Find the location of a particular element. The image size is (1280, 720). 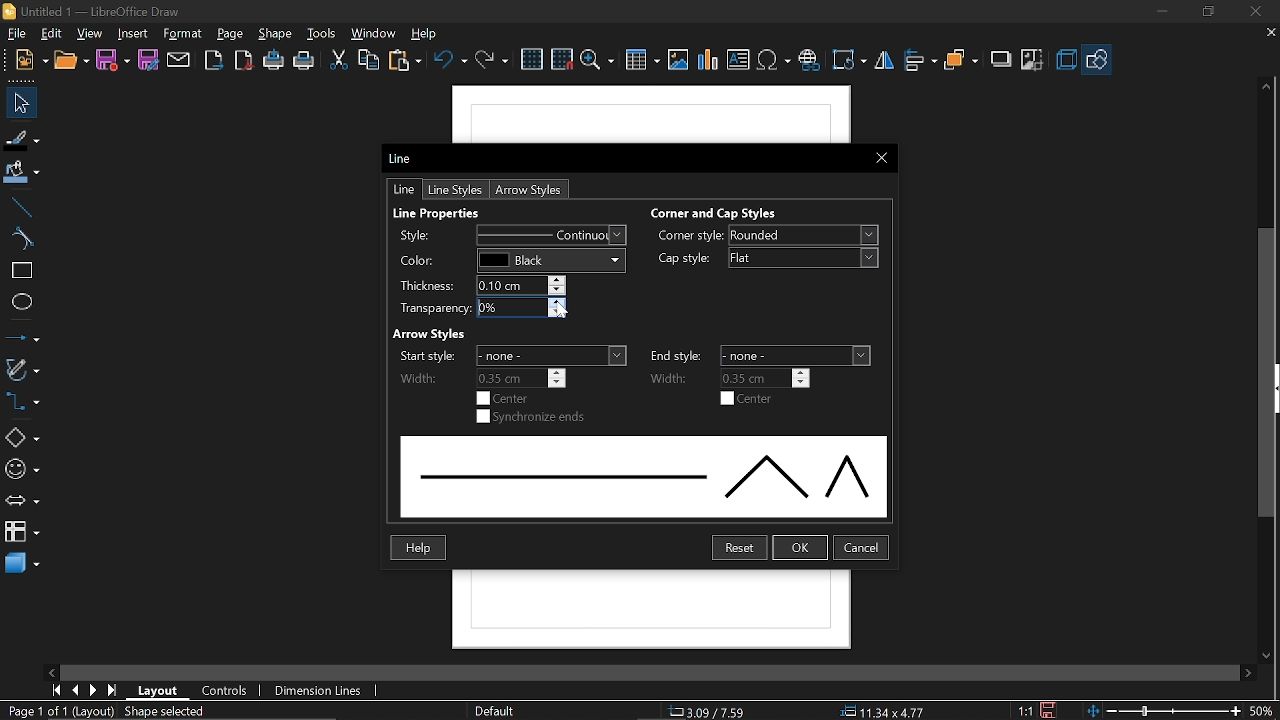

end styles is located at coordinates (757, 355).